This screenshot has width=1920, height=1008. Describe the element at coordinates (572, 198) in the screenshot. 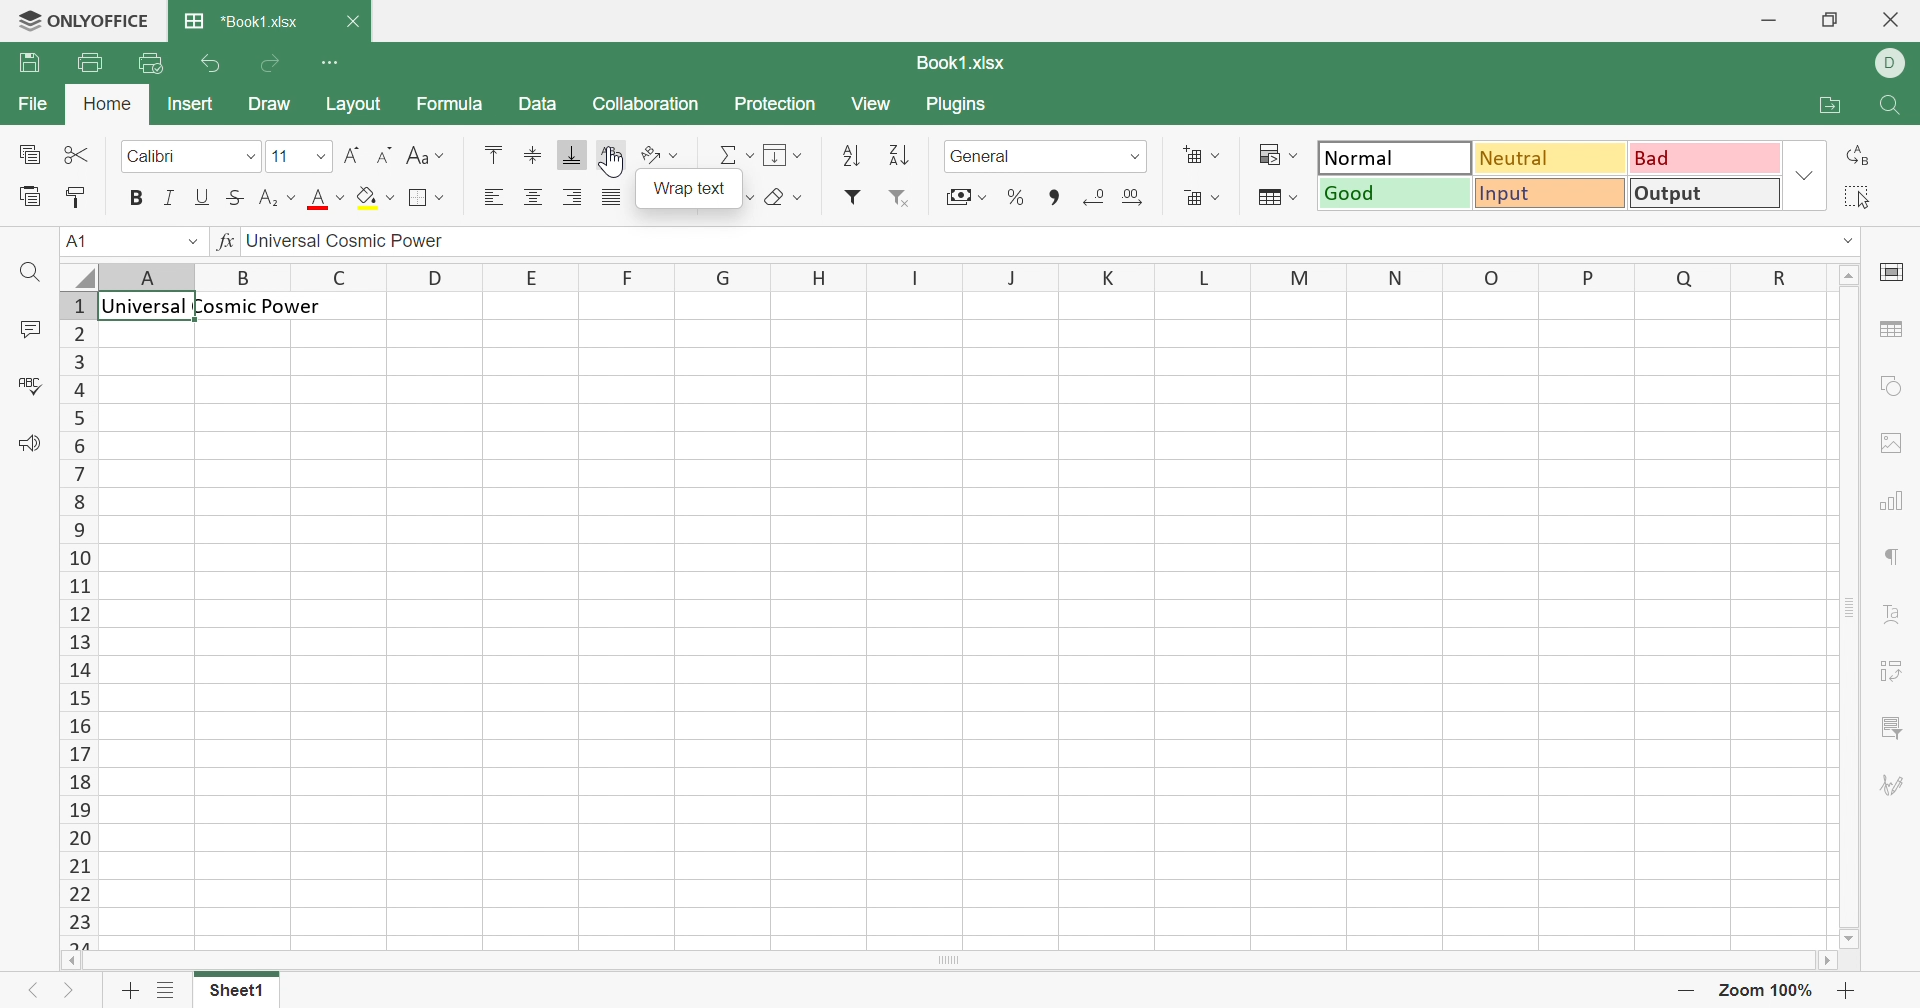

I see `Align Right` at that location.